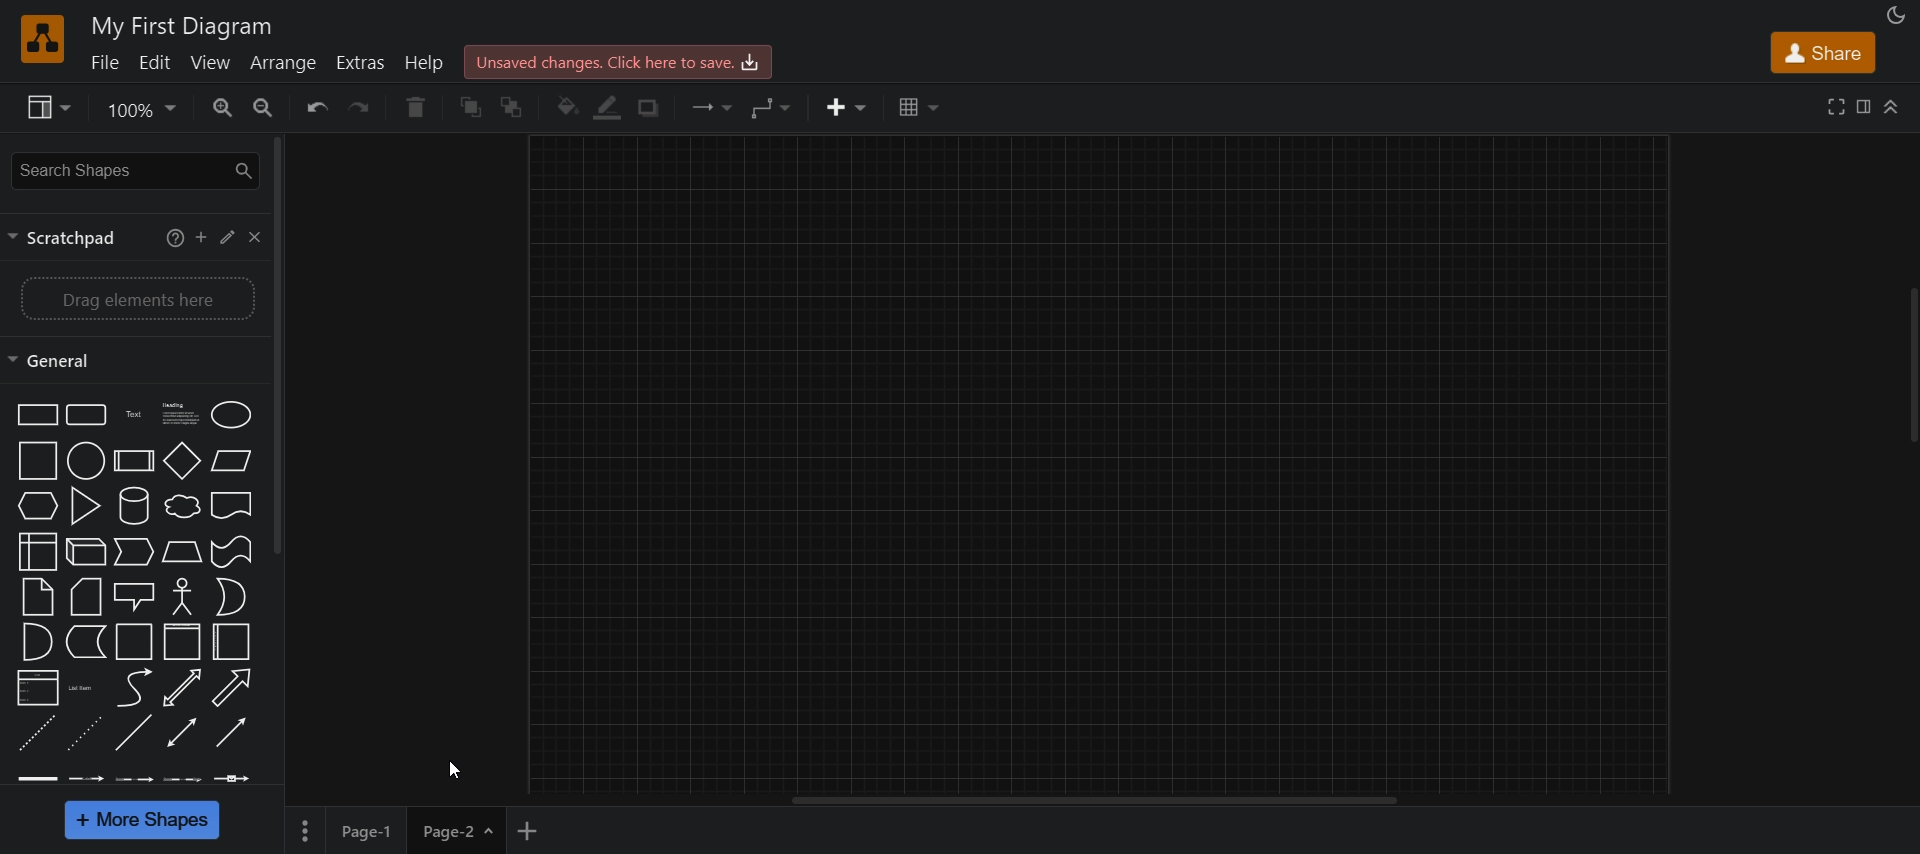 The height and width of the screenshot is (854, 1920). I want to click on fill color, so click(567, 106).